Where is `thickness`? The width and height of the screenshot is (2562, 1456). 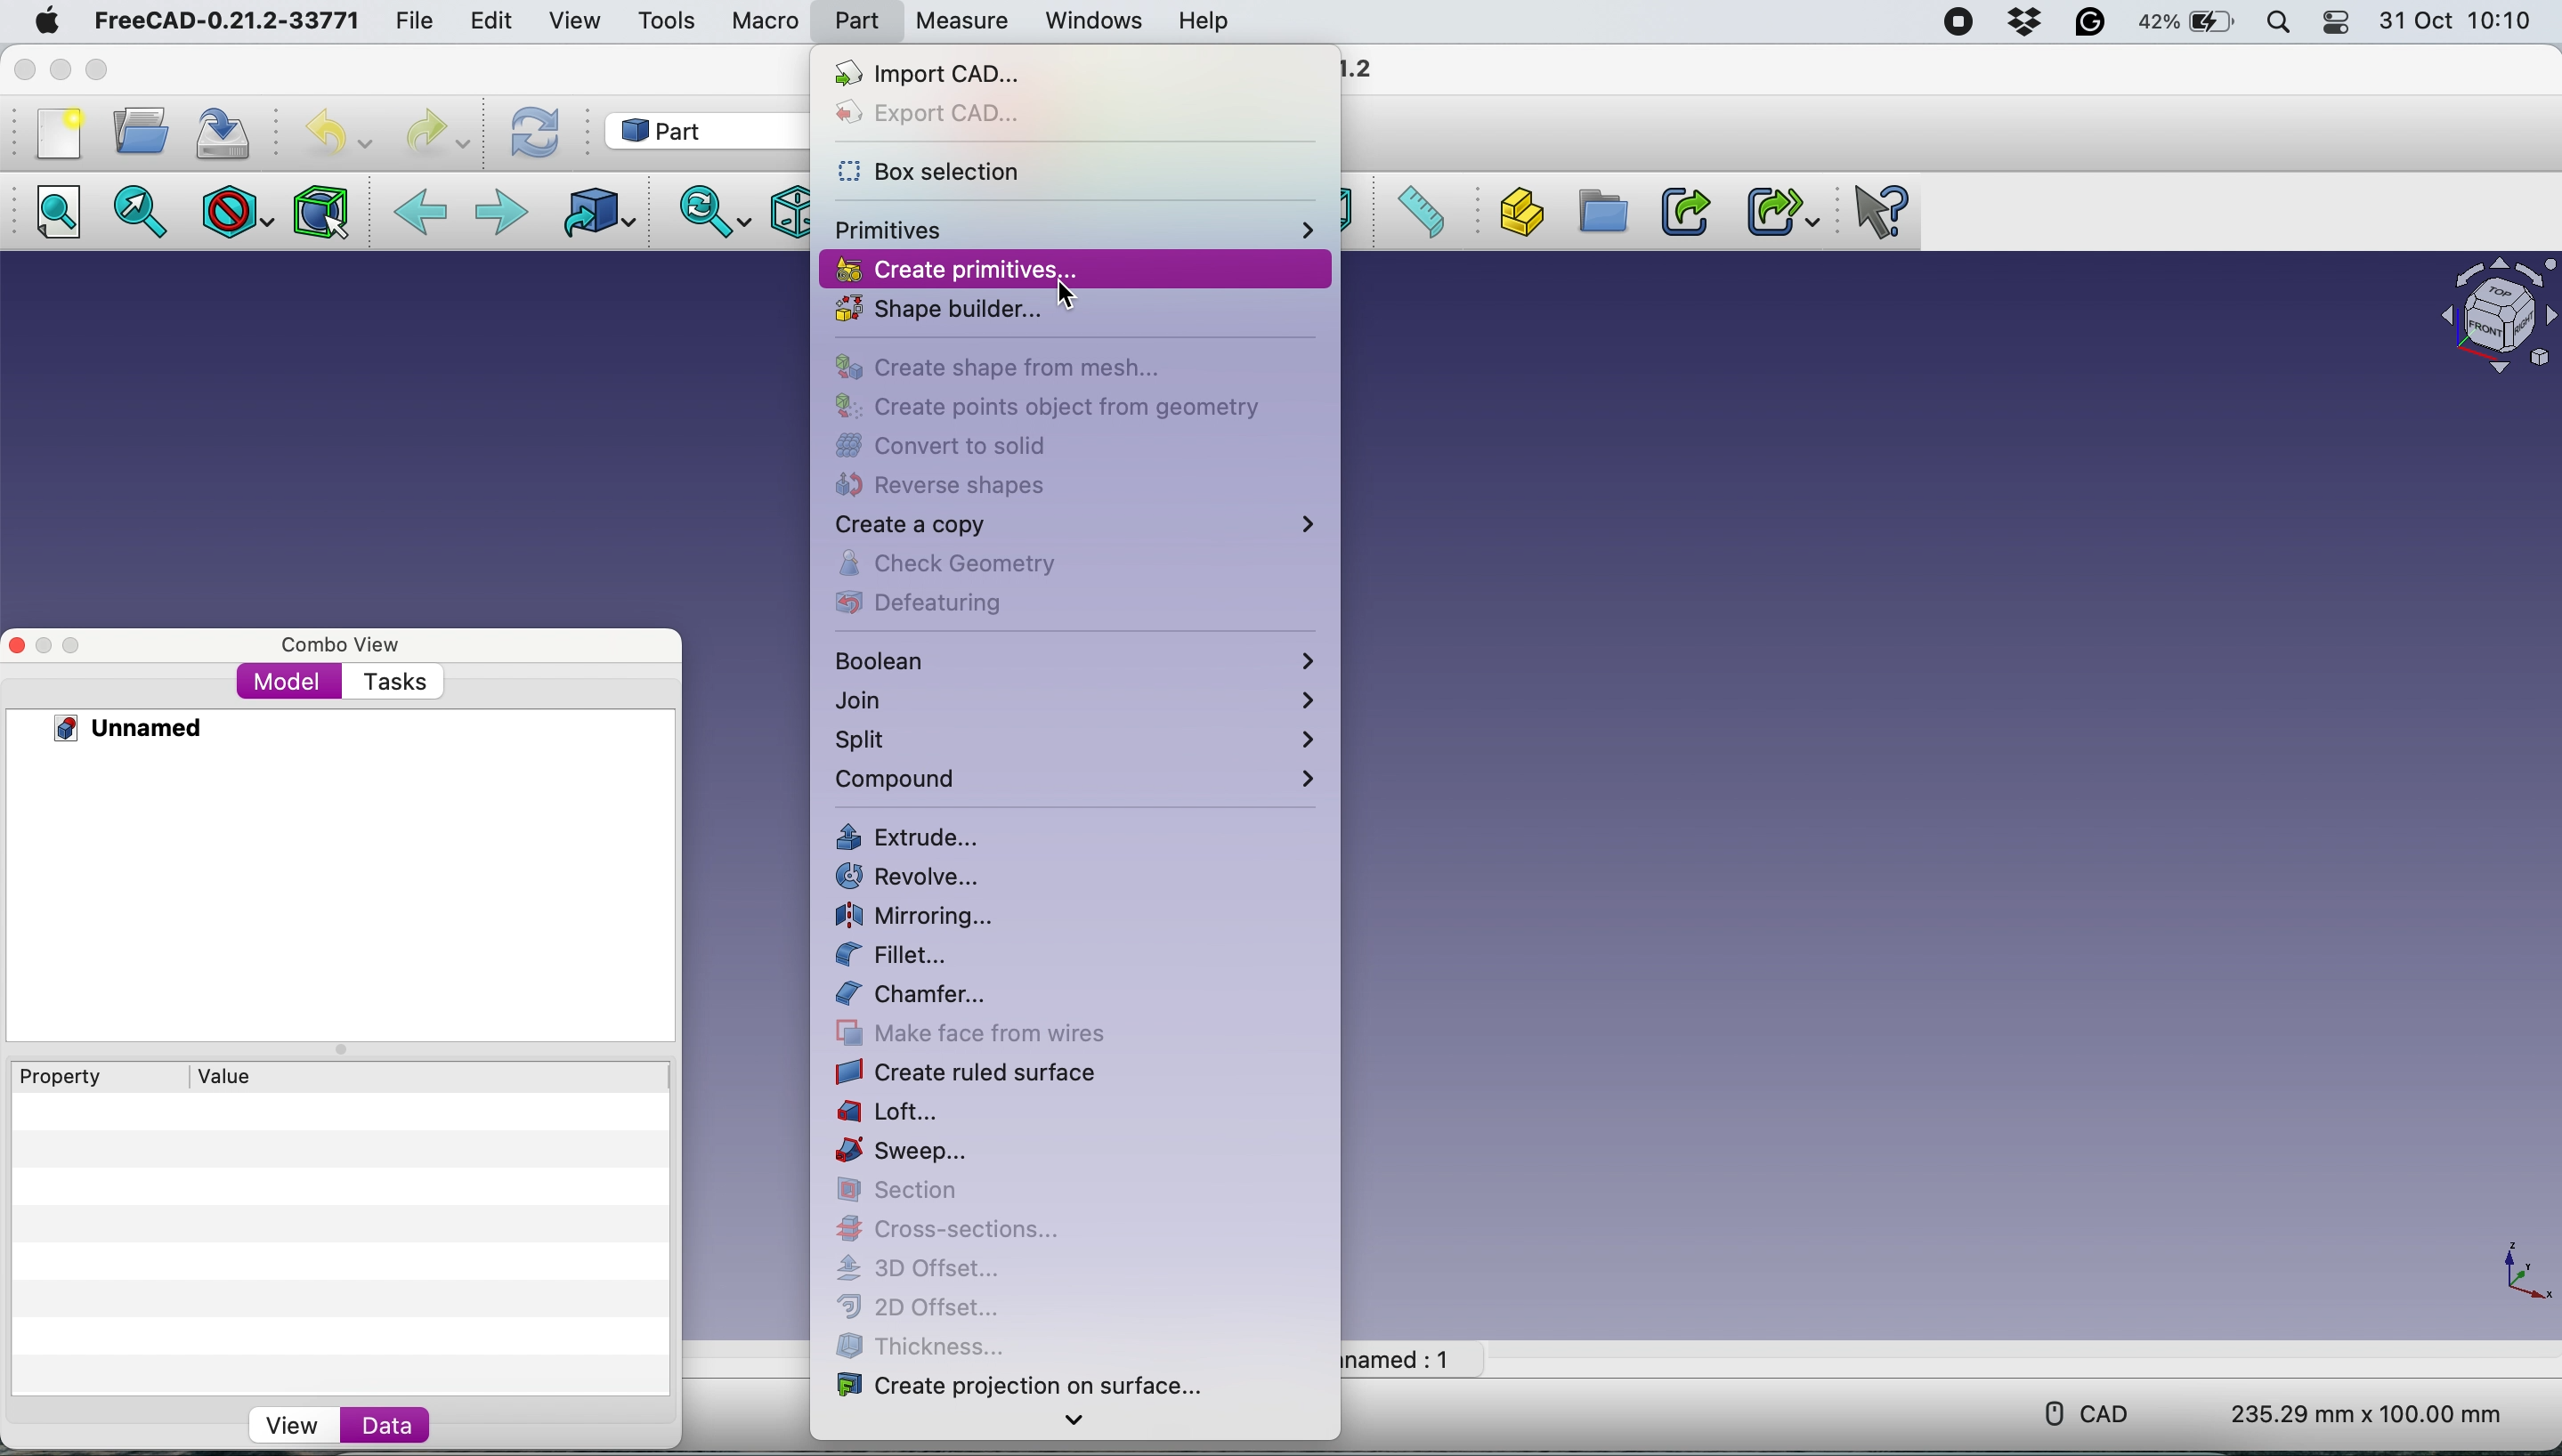 thickness is located at coordinates (923, 1343).